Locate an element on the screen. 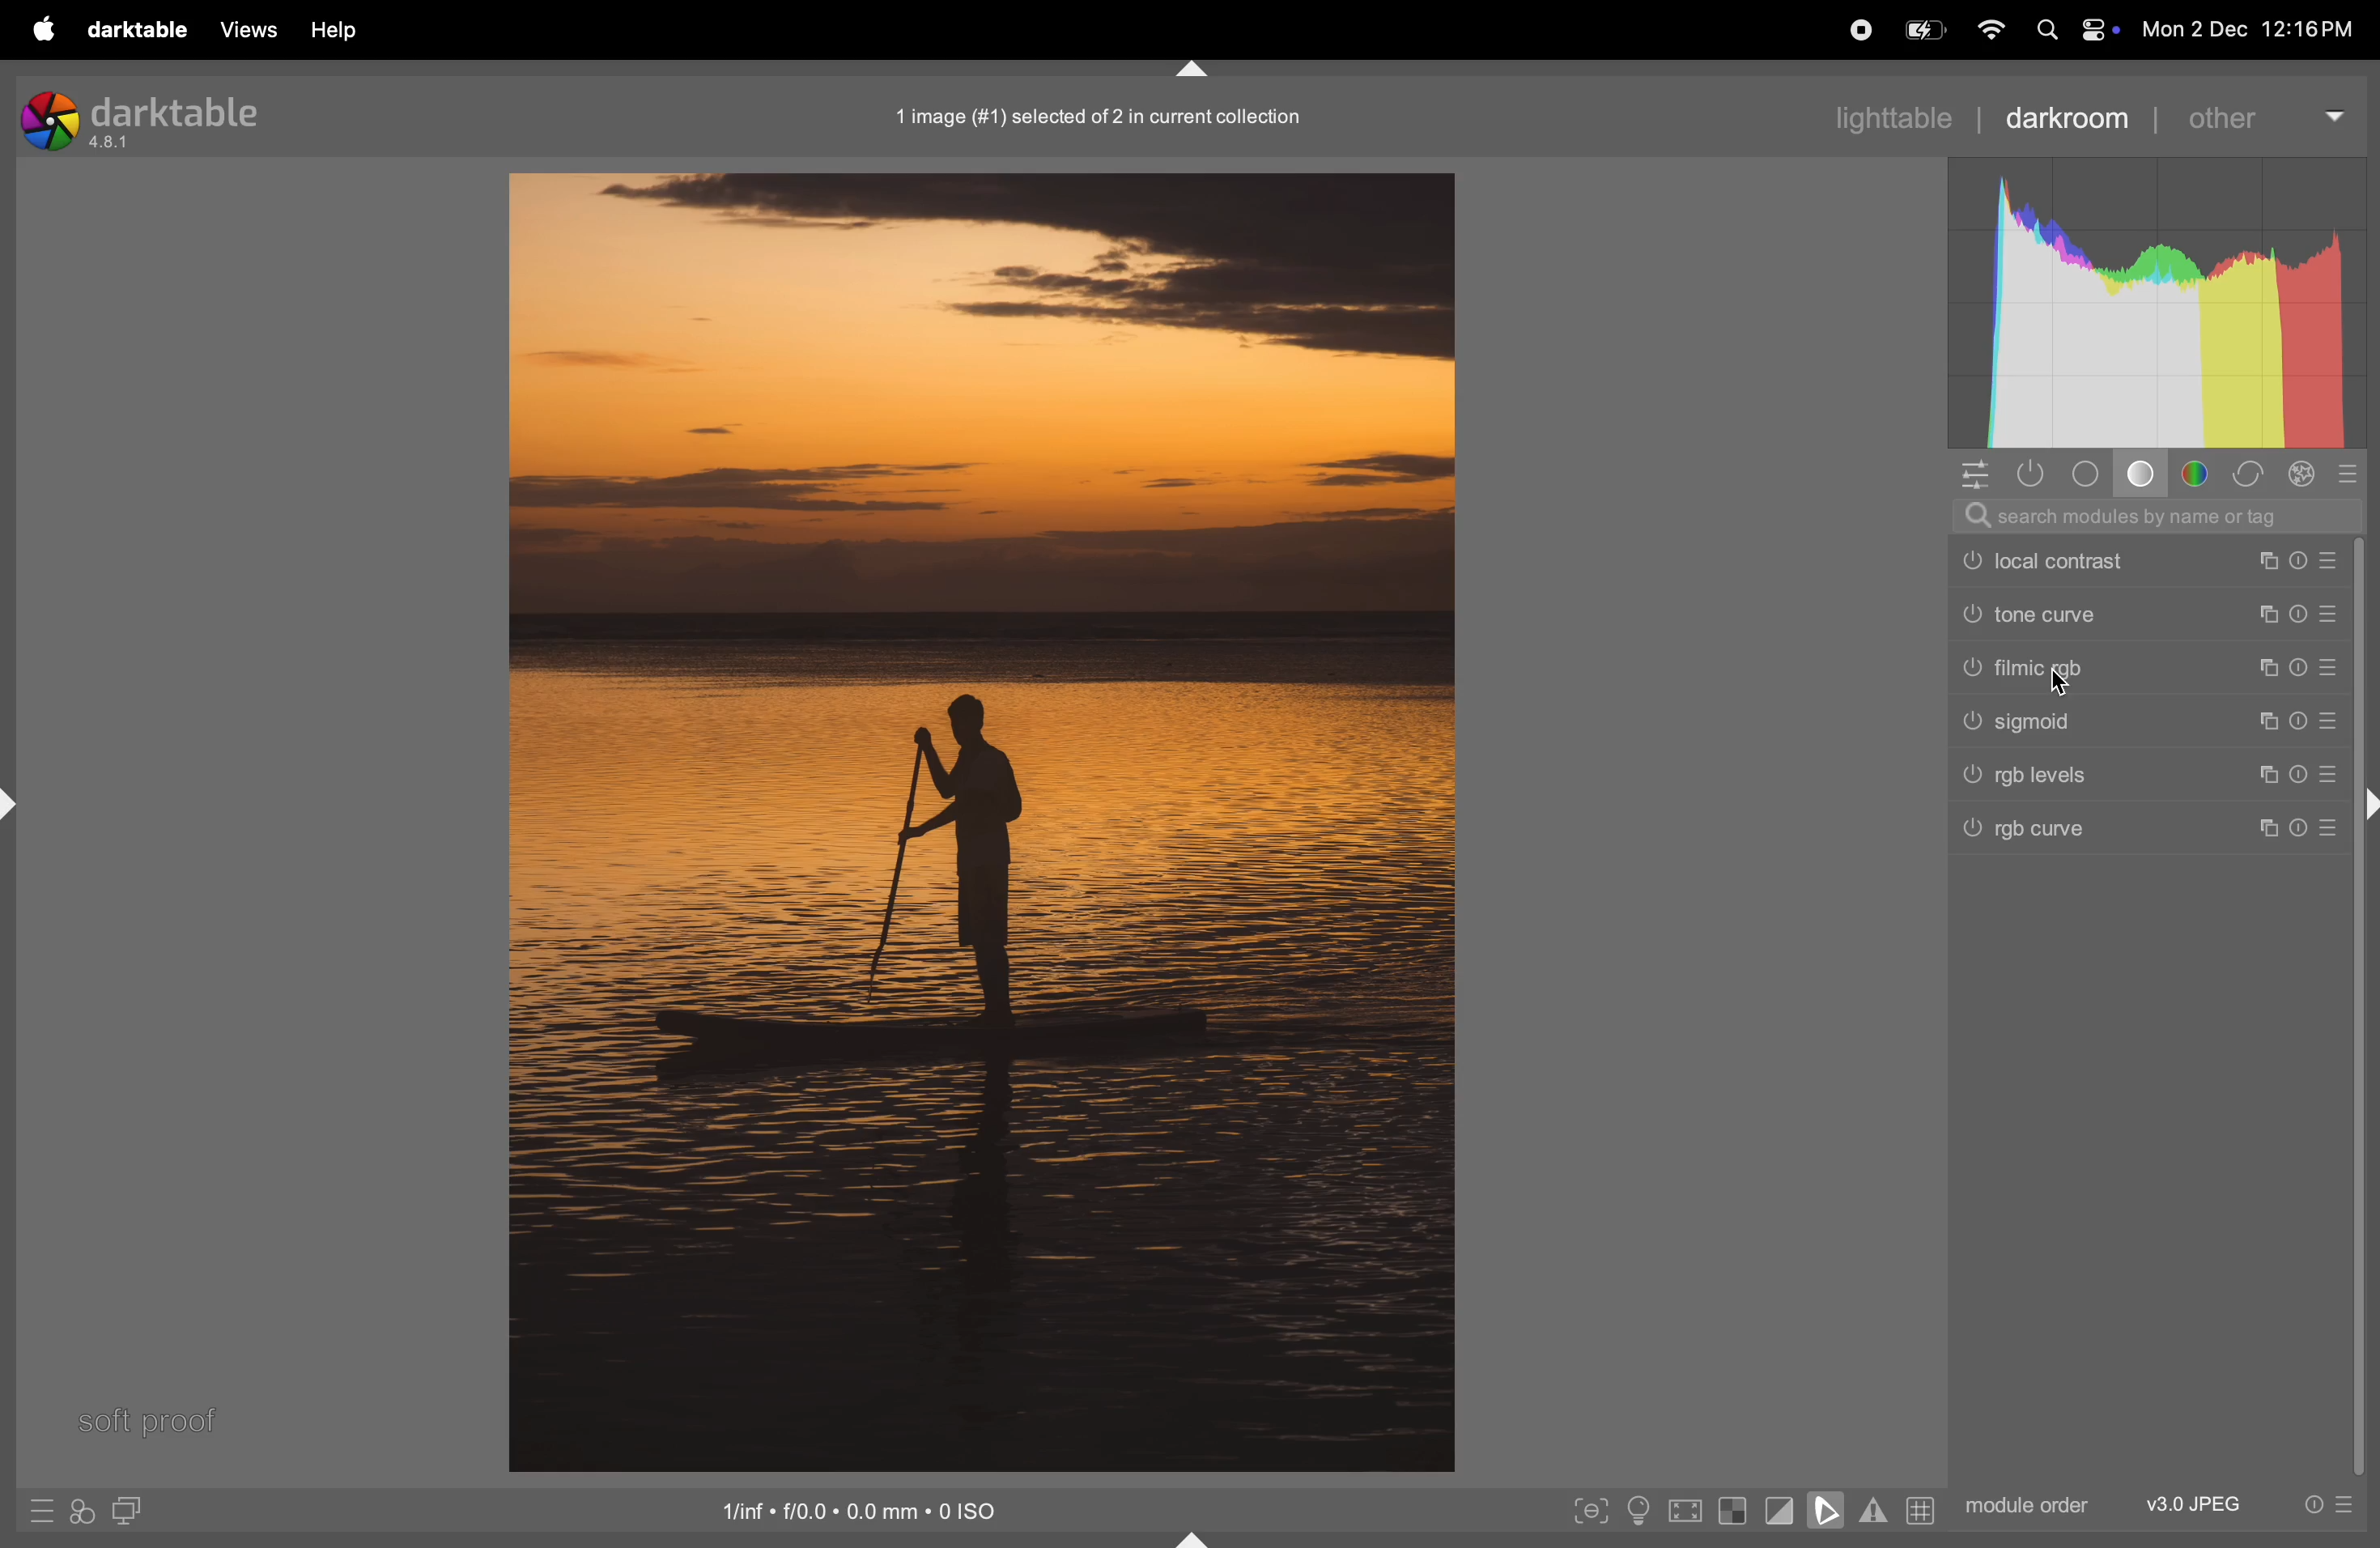 The image size is (2380, 1548). correct  is located at coordinates (2248, 475).